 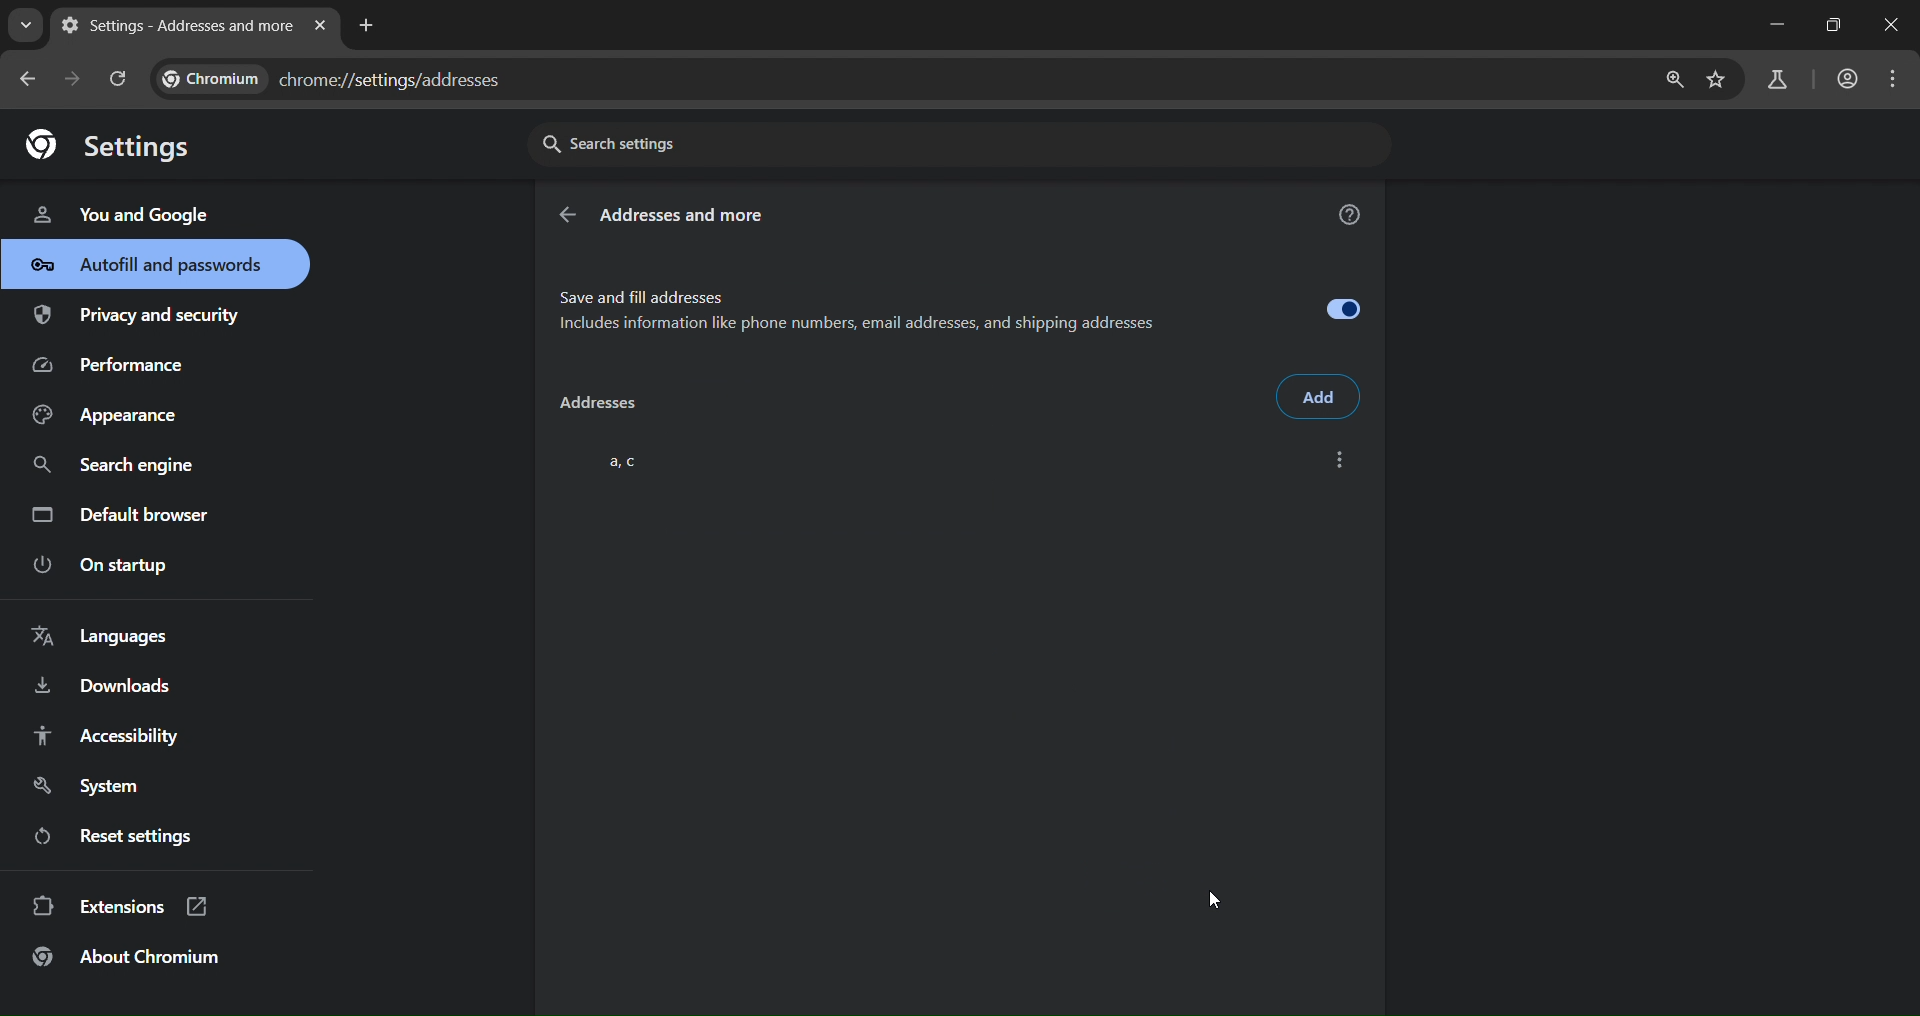 I want to click on you and google , so click(x=120, y=212).